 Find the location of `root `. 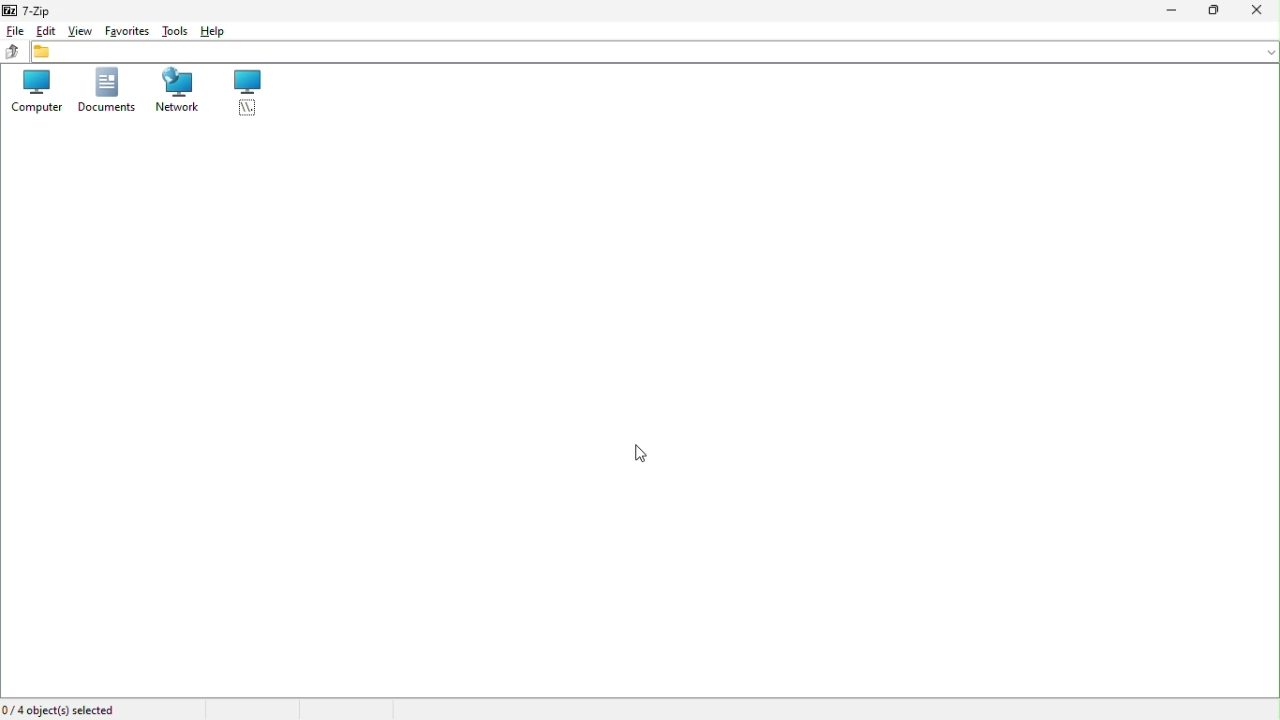

root  is located at coordinates (244, 93).